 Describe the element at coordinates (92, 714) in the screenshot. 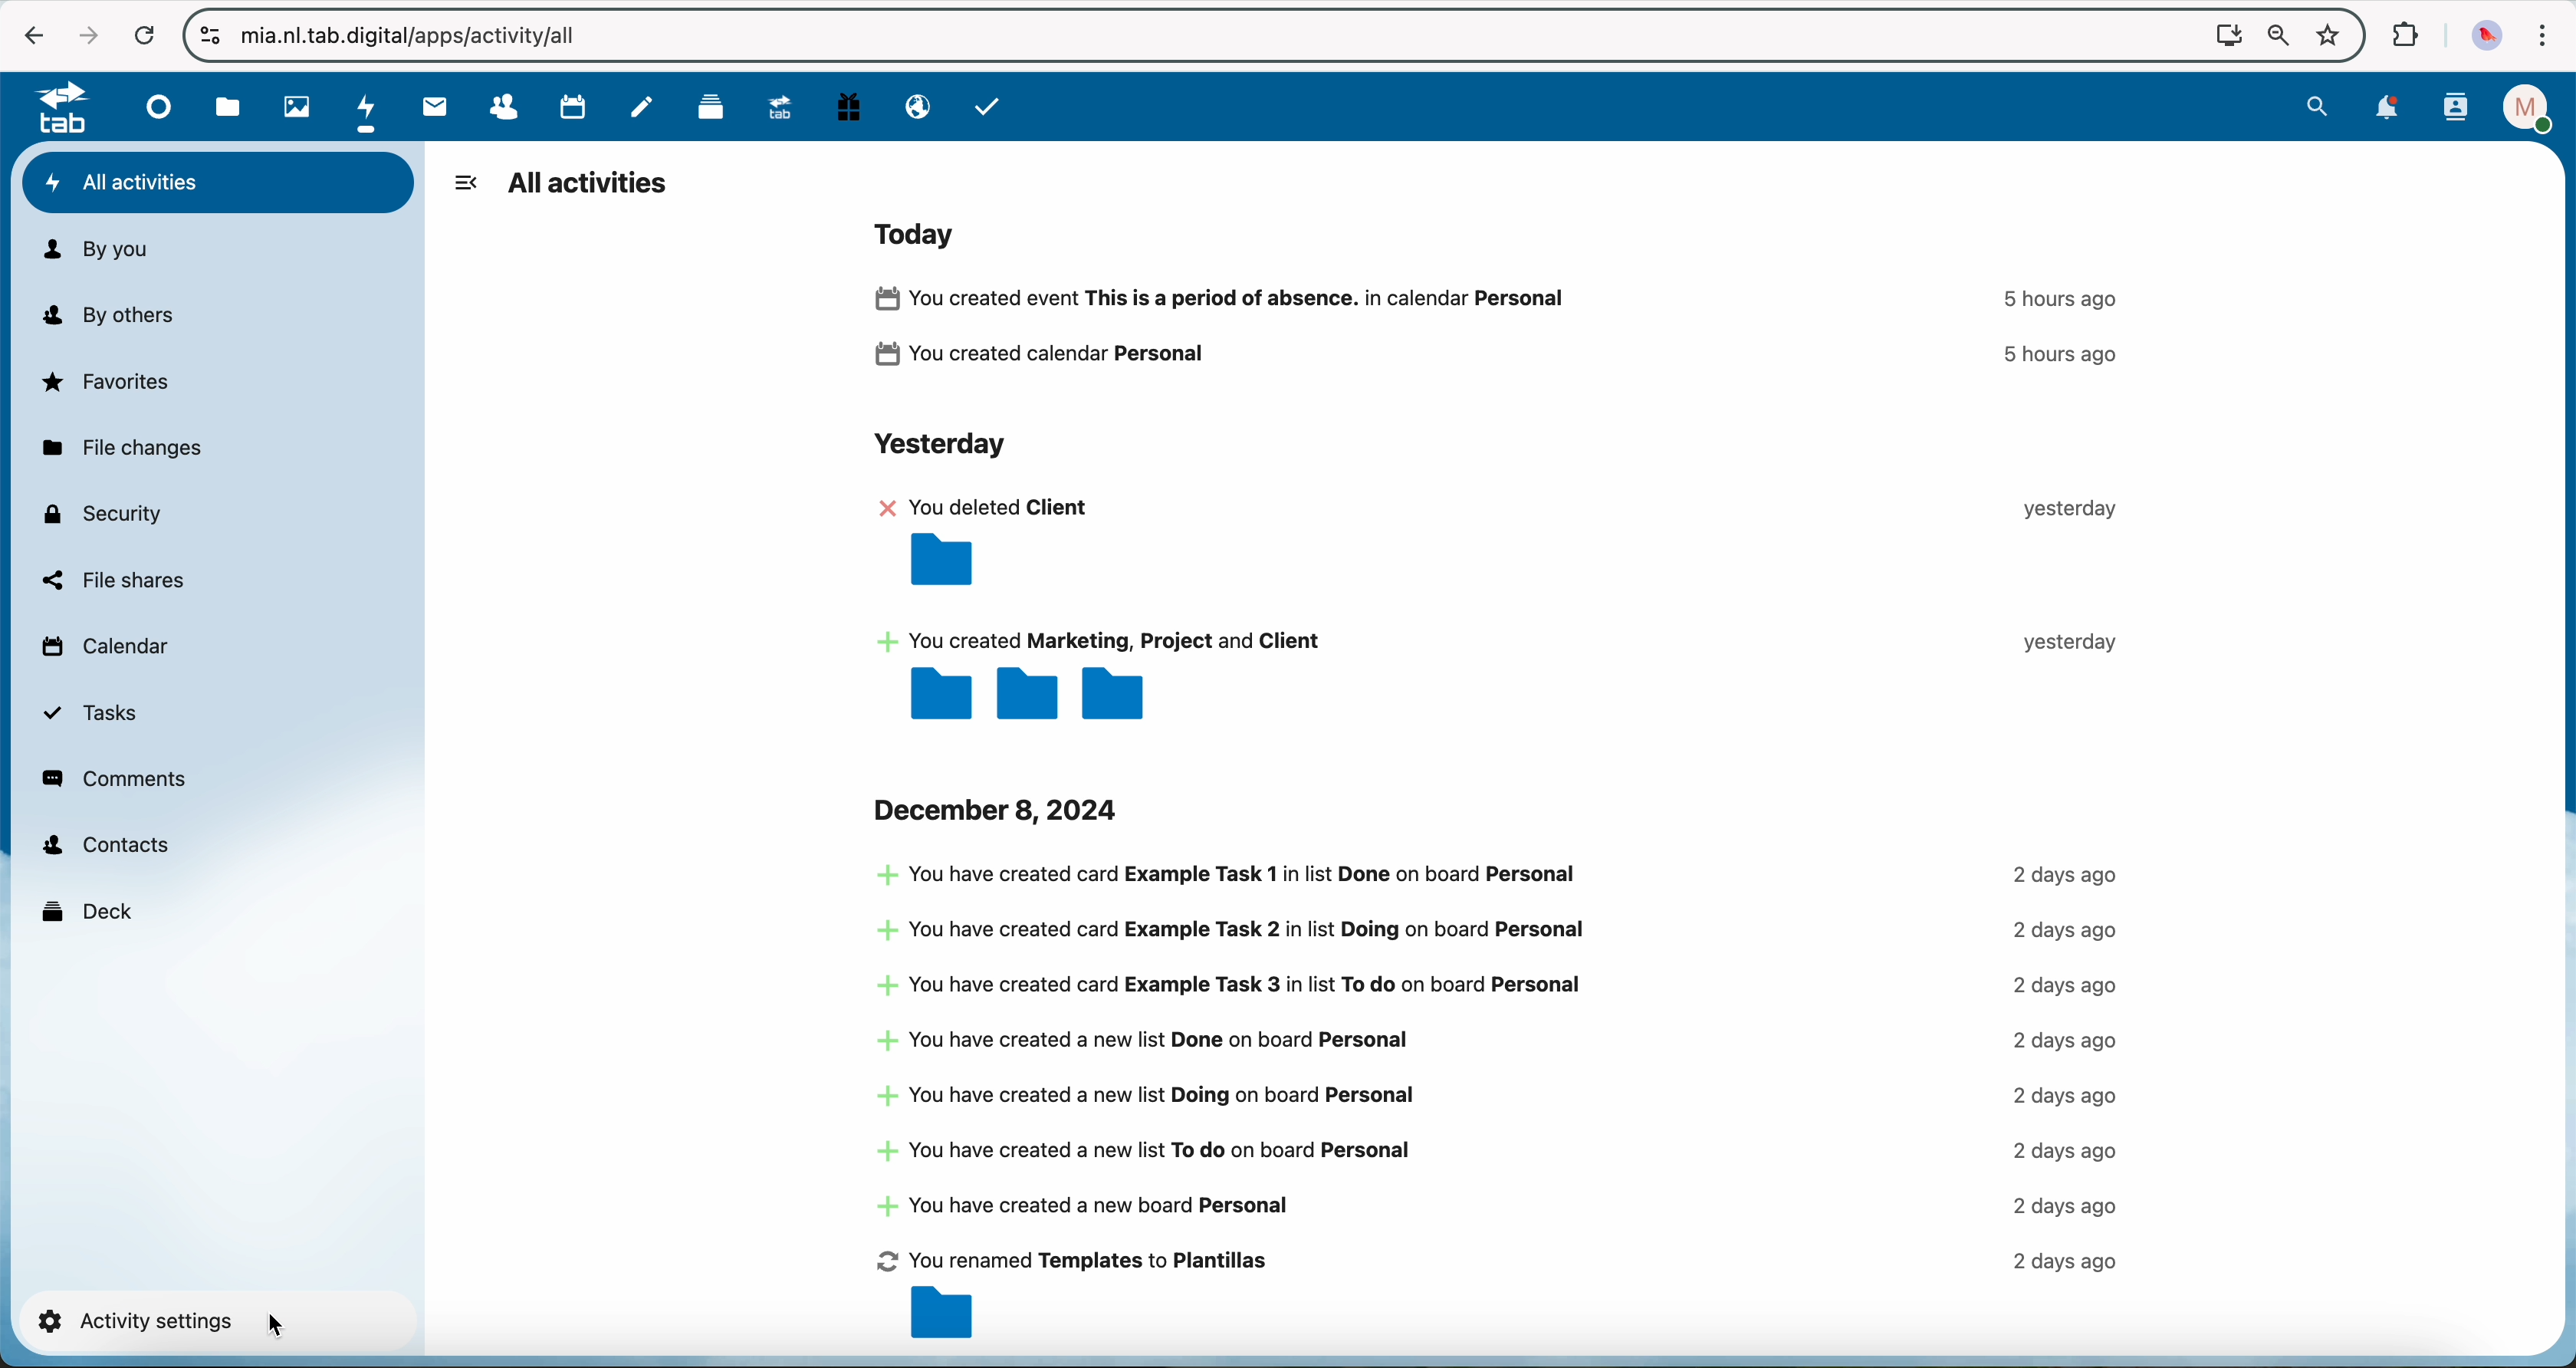

I see `tasks` at that location.